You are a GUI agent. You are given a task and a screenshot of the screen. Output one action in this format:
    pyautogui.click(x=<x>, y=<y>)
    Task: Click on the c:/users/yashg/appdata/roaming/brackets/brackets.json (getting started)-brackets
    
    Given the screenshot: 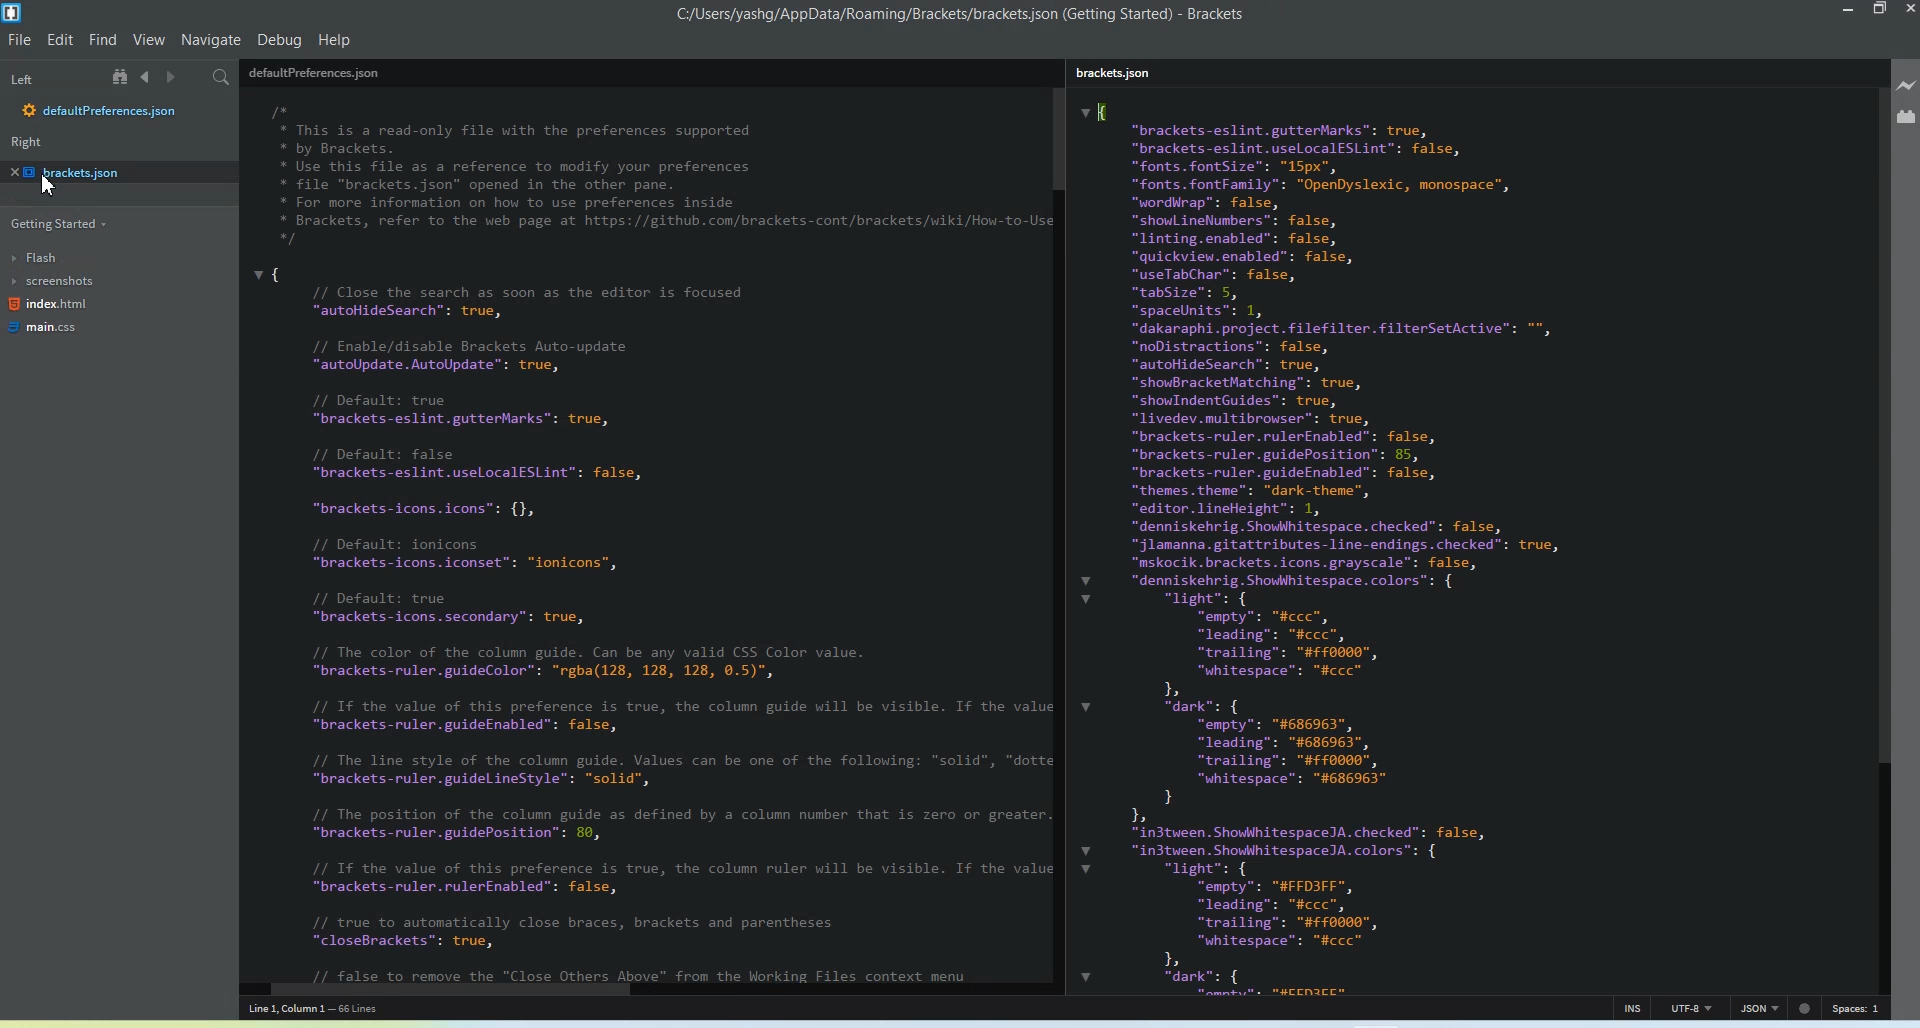 What is the action you would take?
    pyautogui.click(x=961, y=15)
    